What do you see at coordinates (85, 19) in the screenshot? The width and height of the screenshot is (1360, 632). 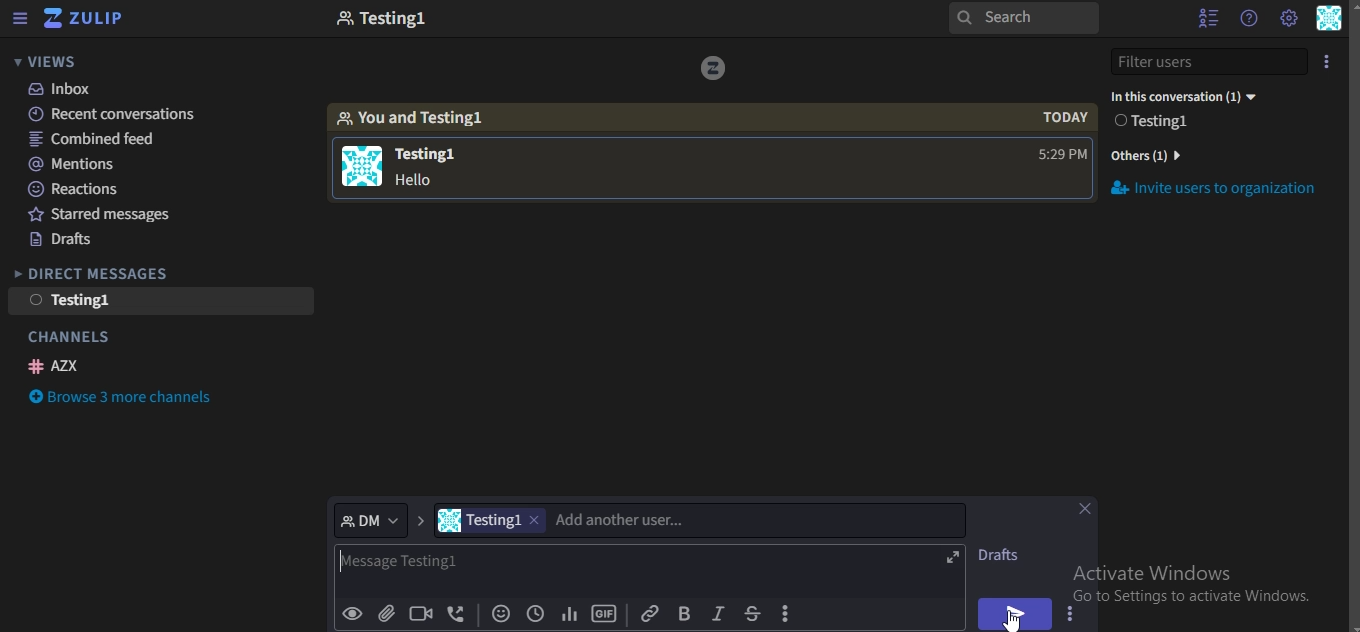 I see `icon` at bounding box center [85, 19].